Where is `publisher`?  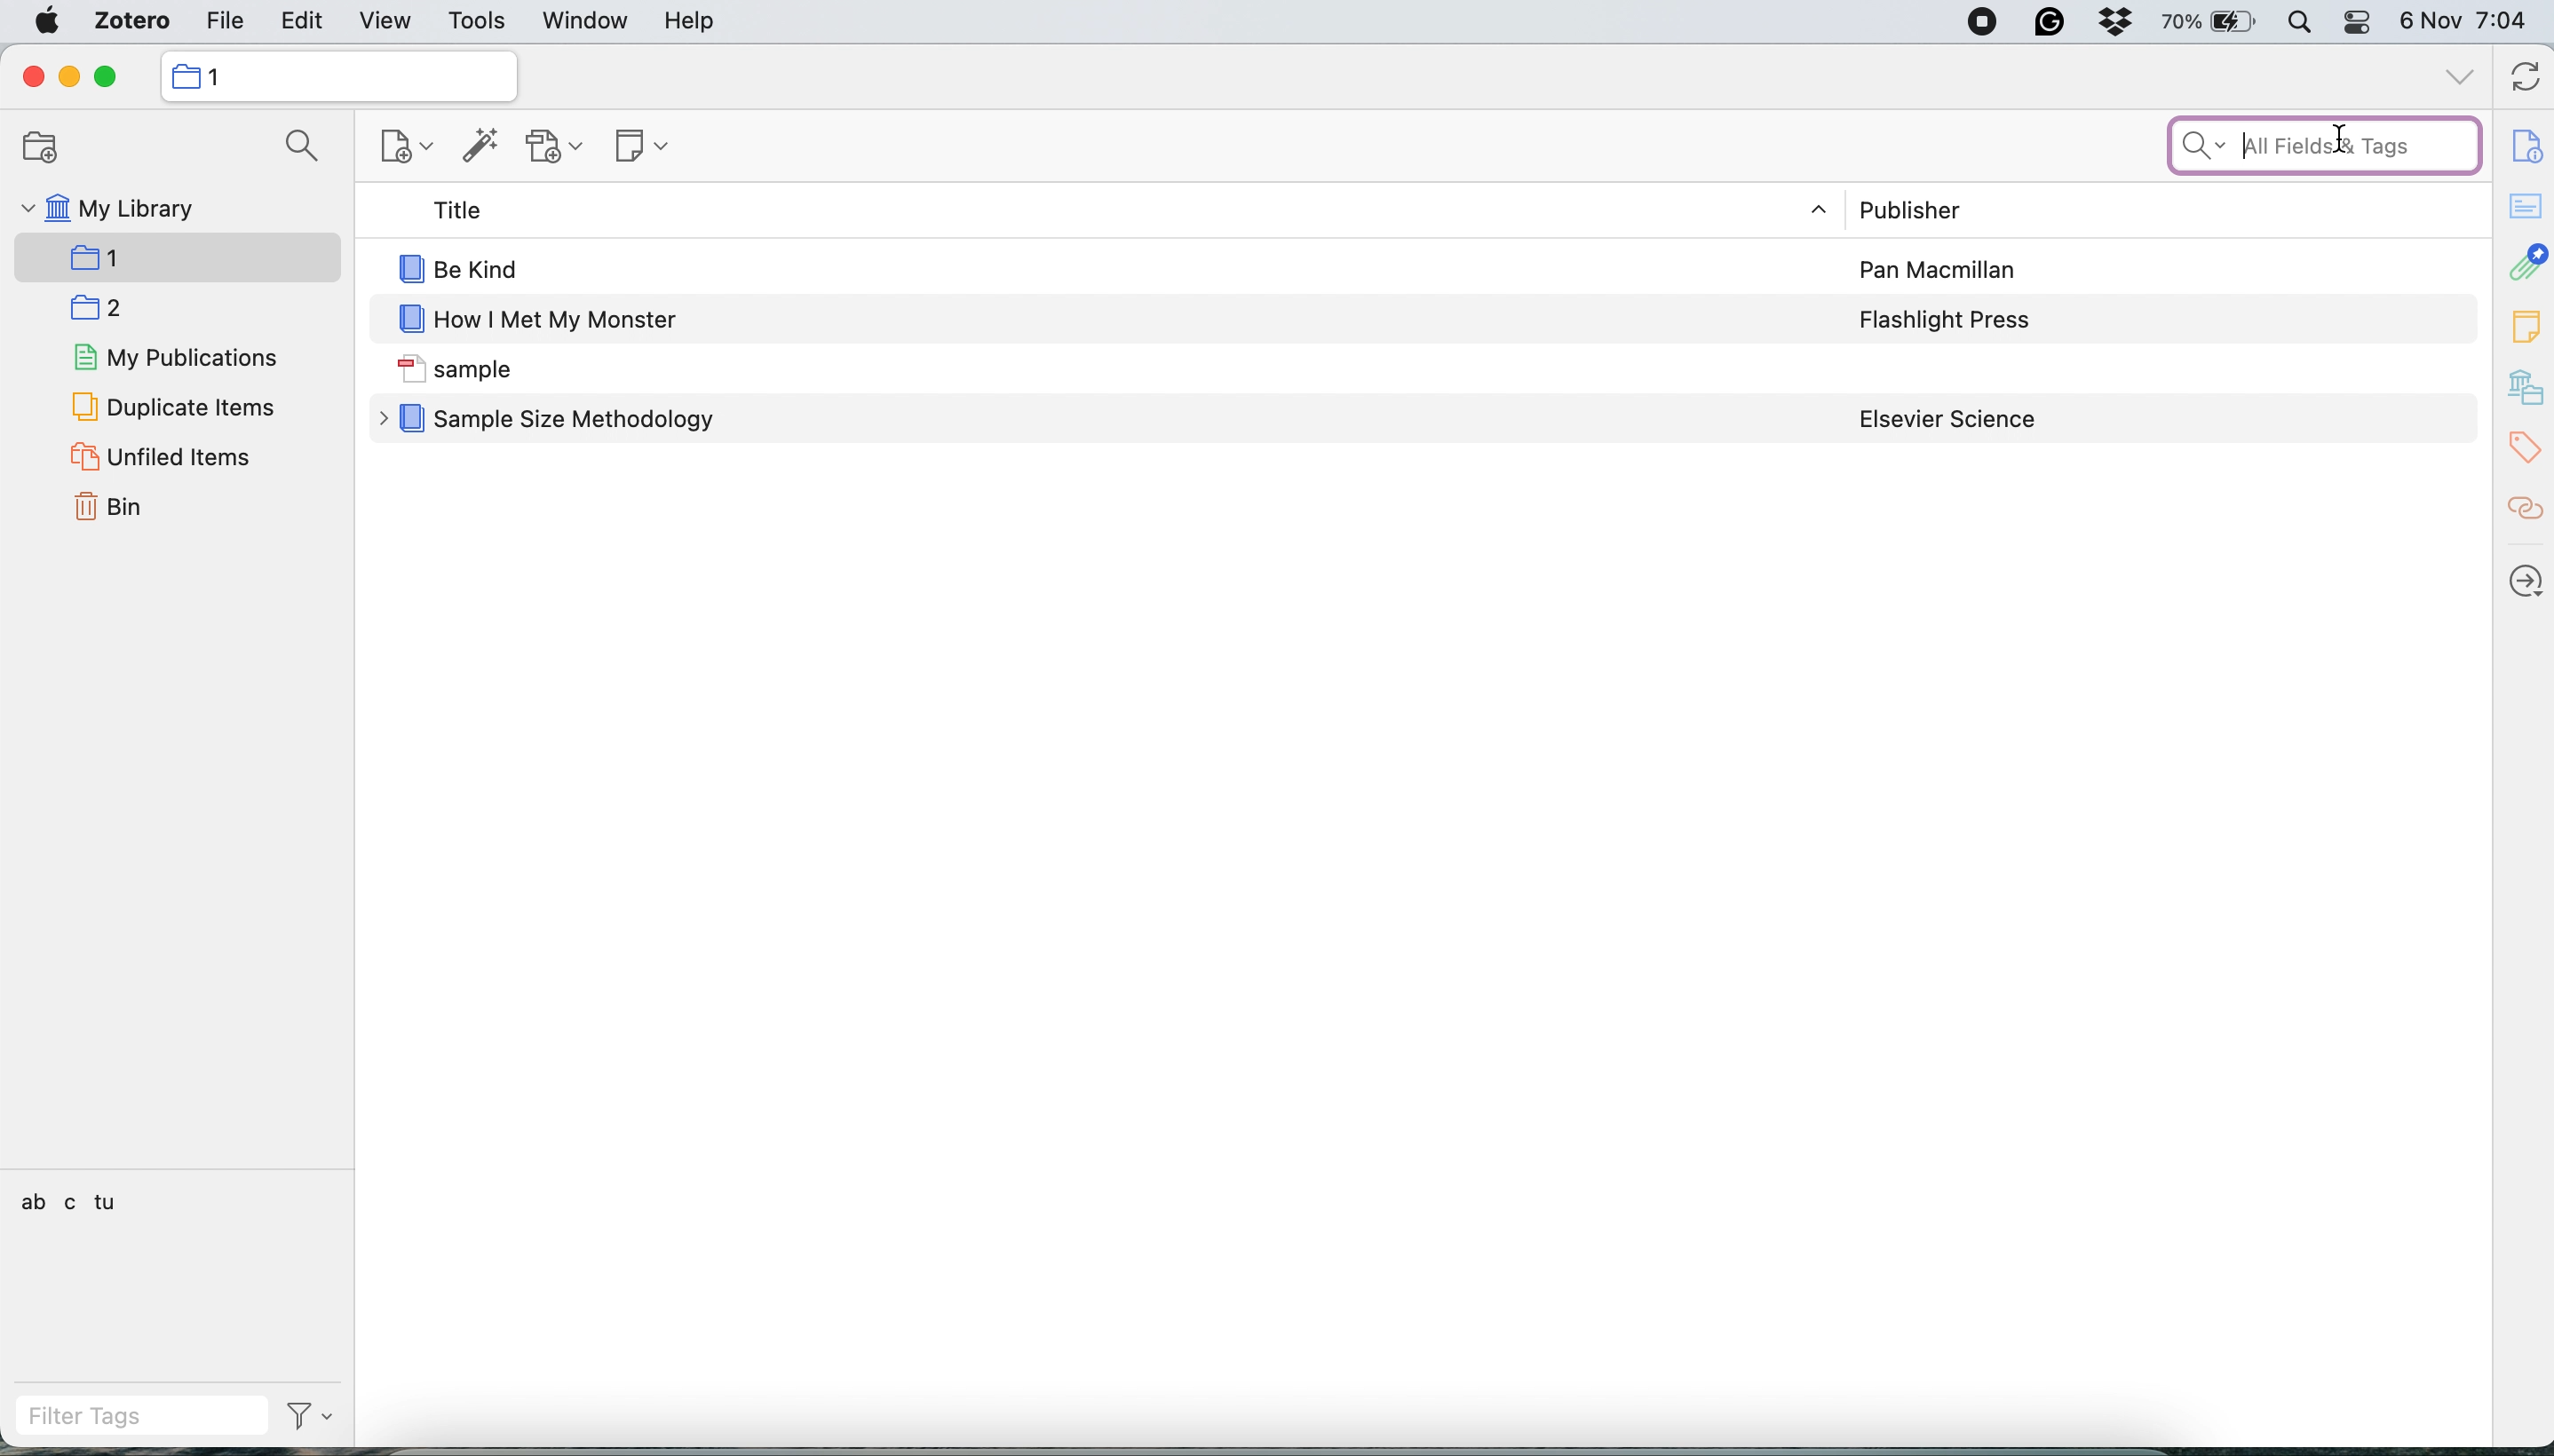 publisher is located at coordinates (1908, 208).